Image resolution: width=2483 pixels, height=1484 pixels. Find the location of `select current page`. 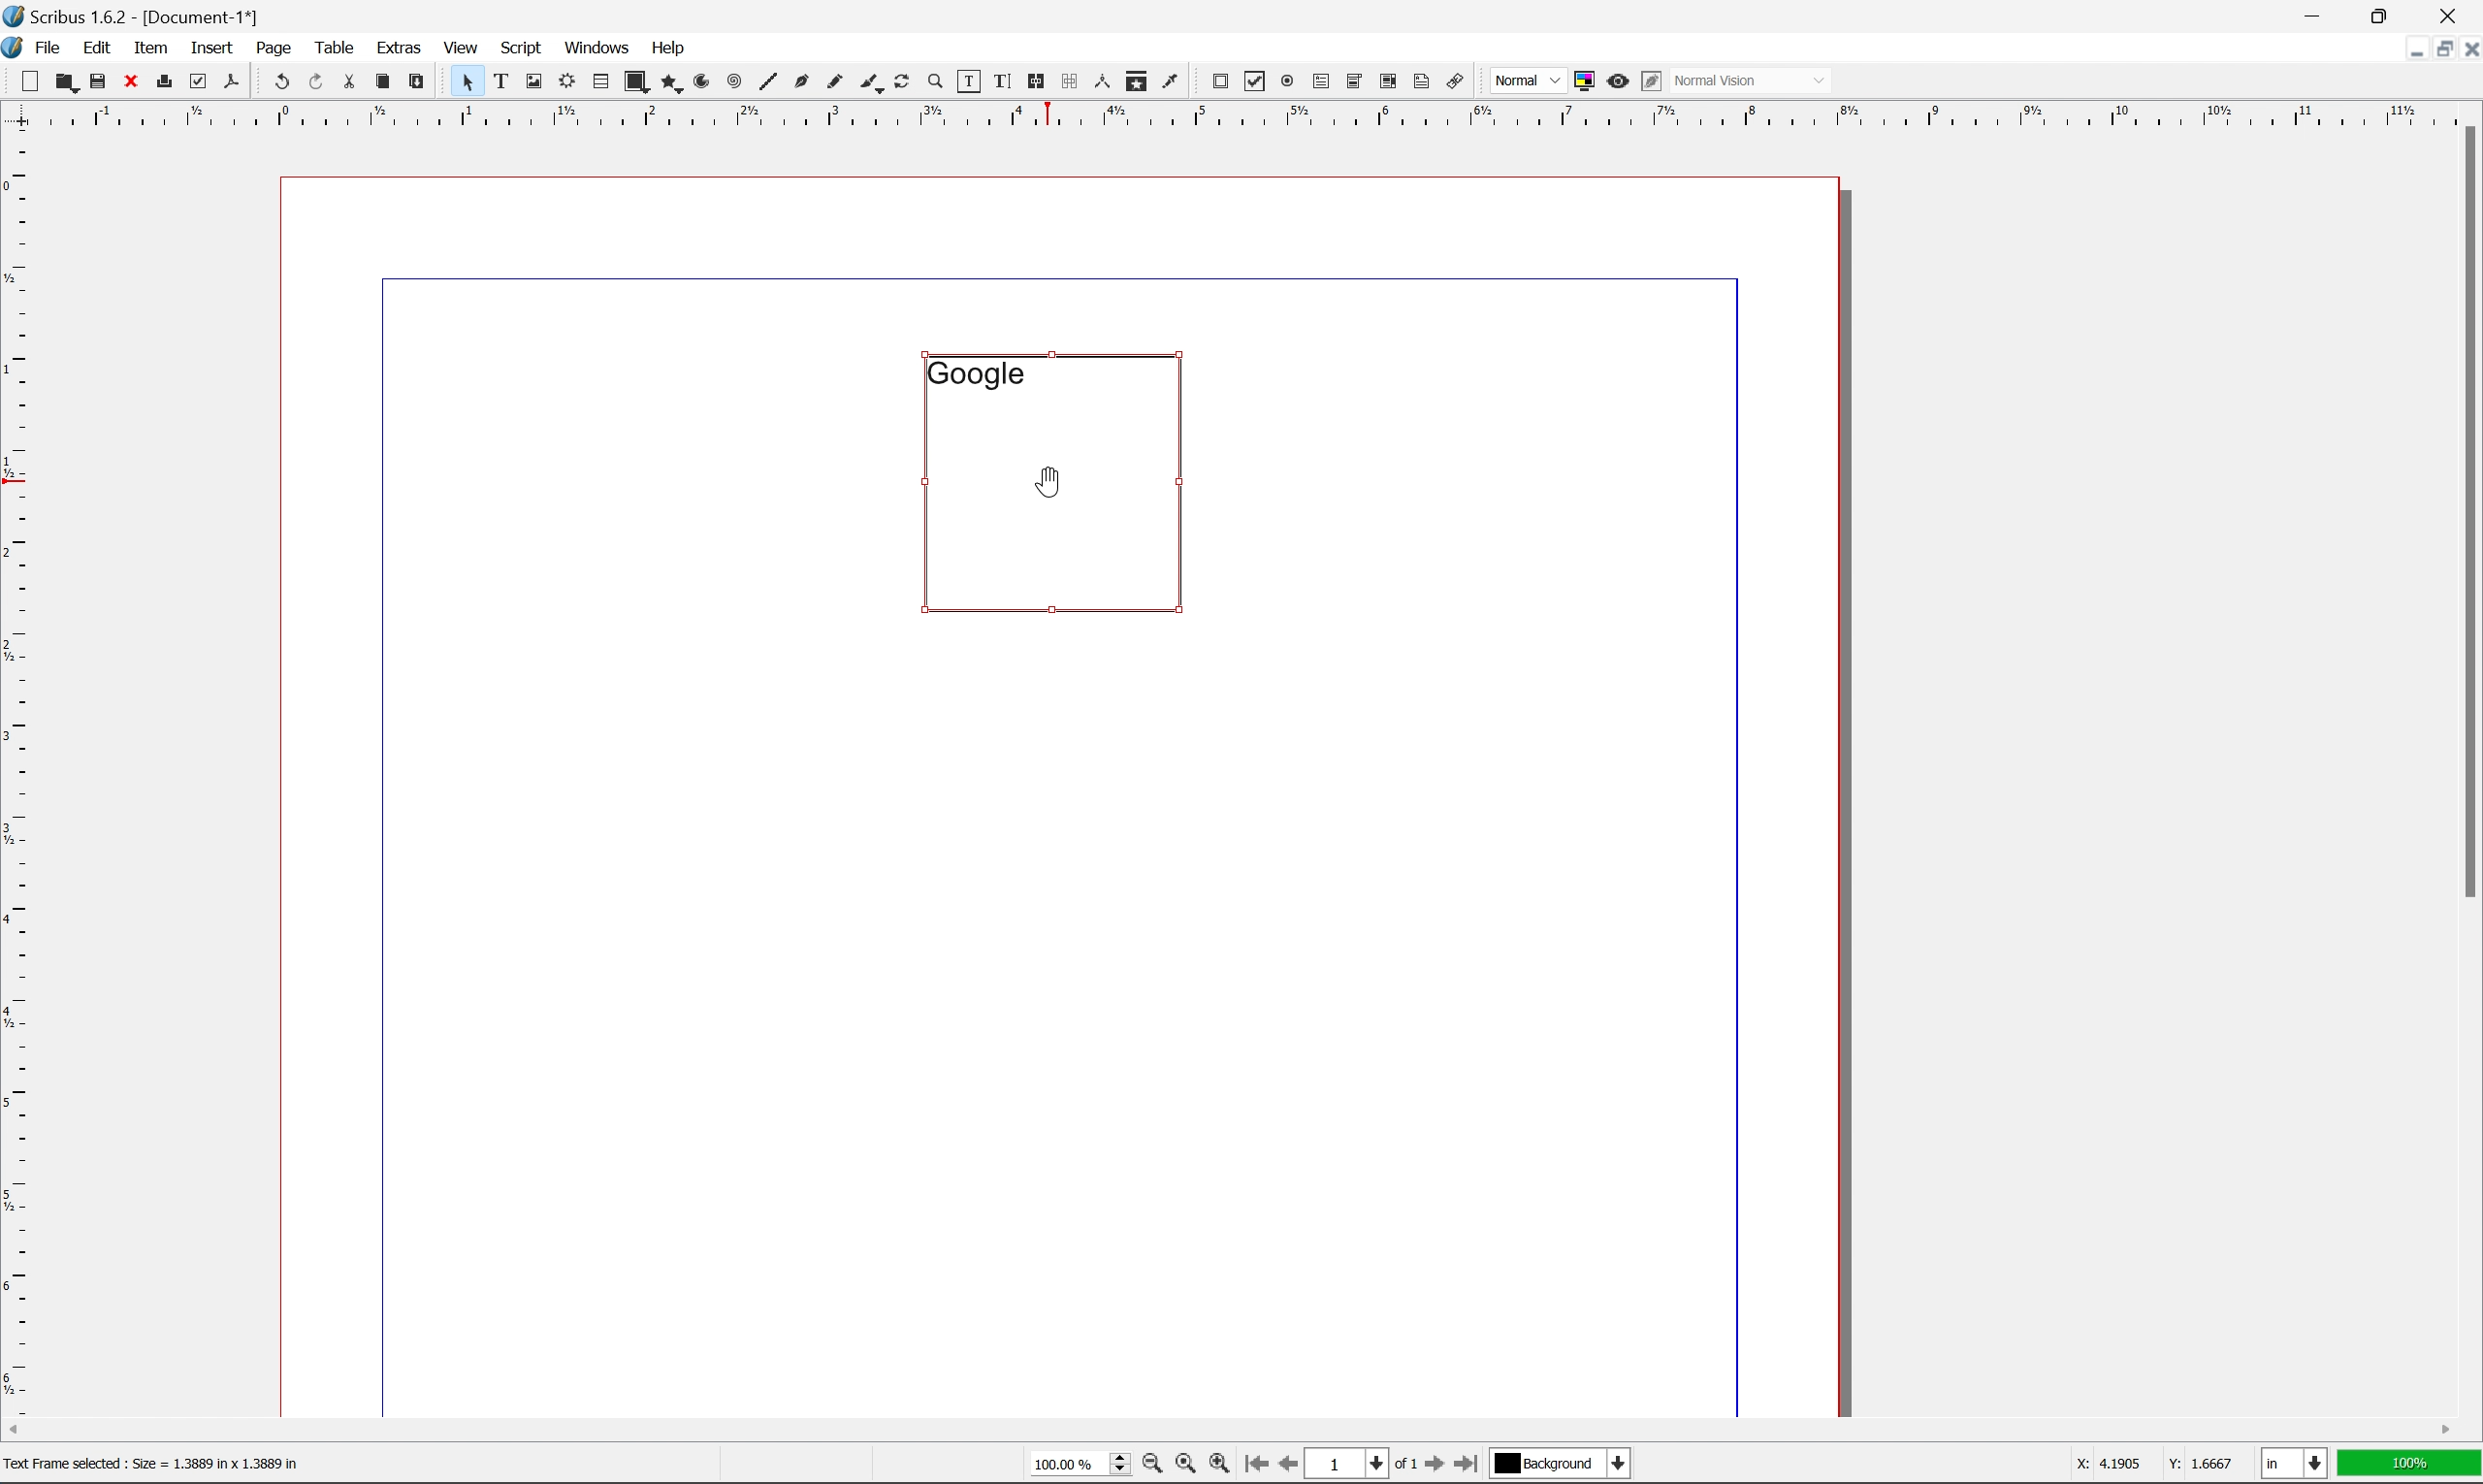

select current page is located at coordinates (1360, 1466).